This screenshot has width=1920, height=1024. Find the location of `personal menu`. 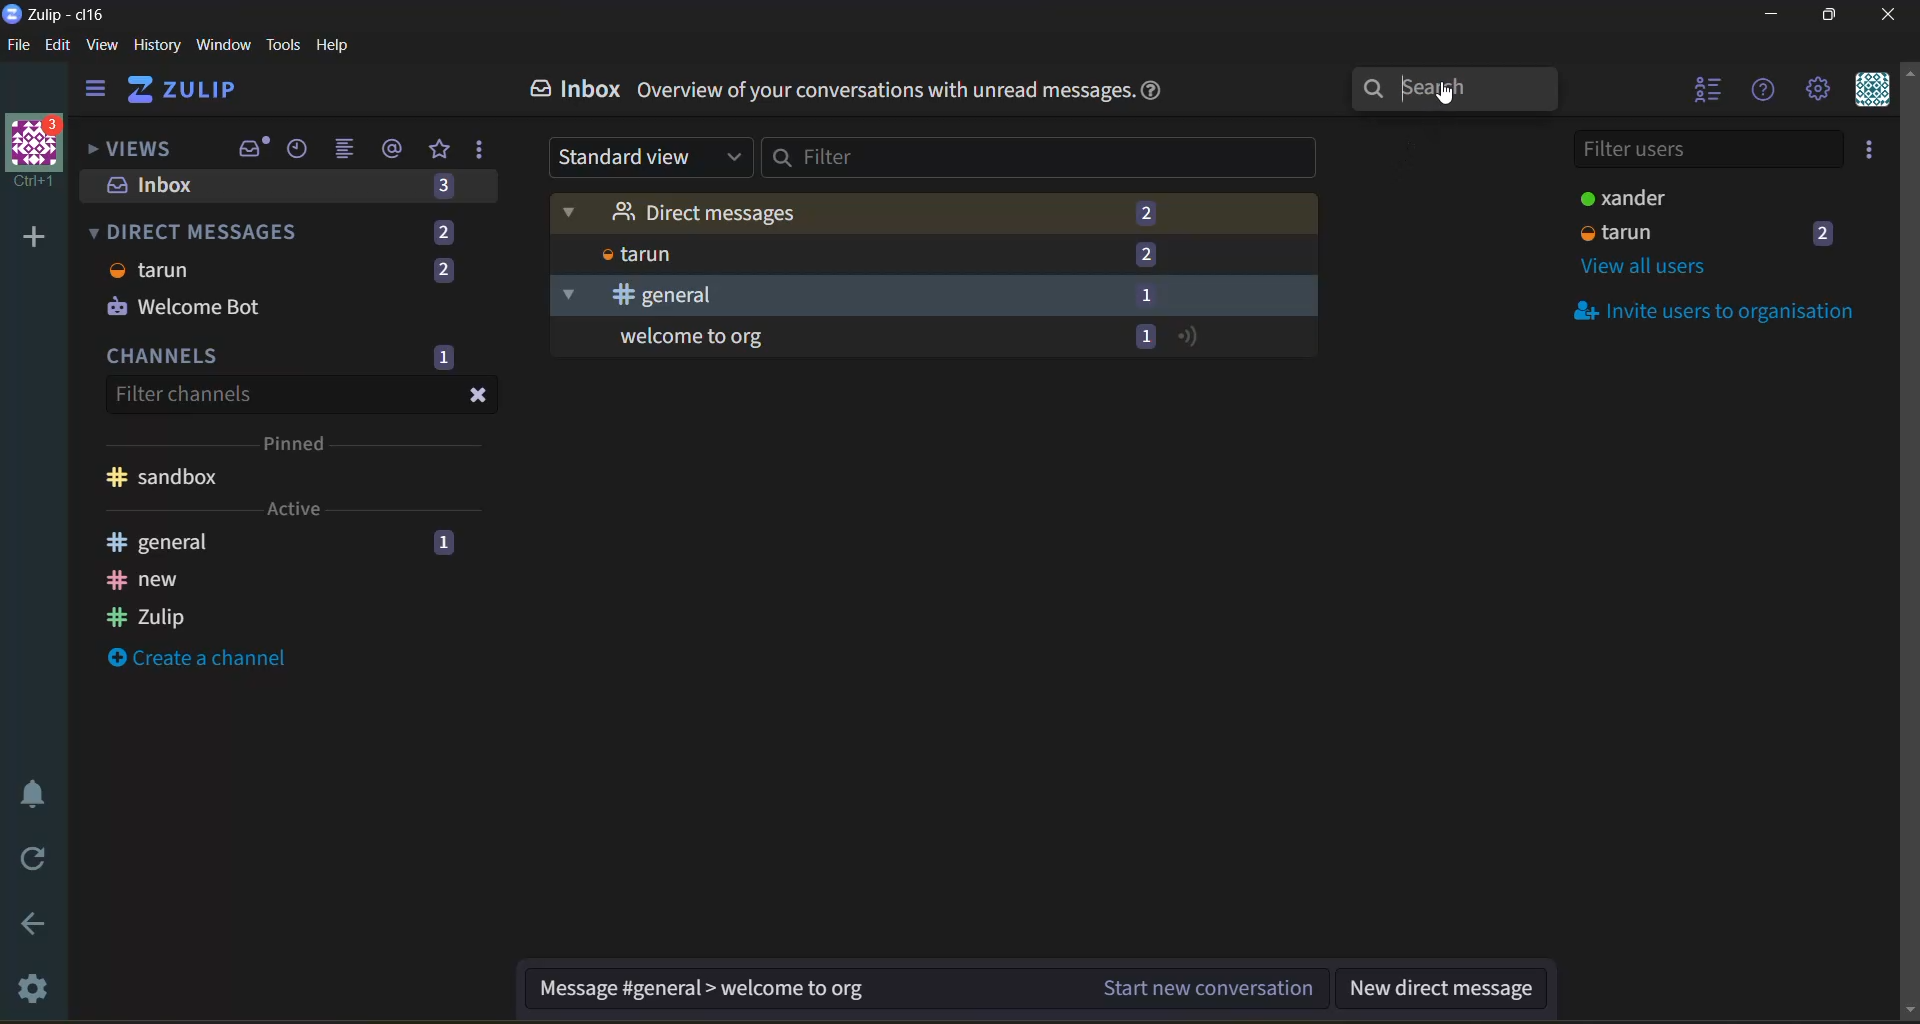

personal menu is located at coordinates (1873, 90).